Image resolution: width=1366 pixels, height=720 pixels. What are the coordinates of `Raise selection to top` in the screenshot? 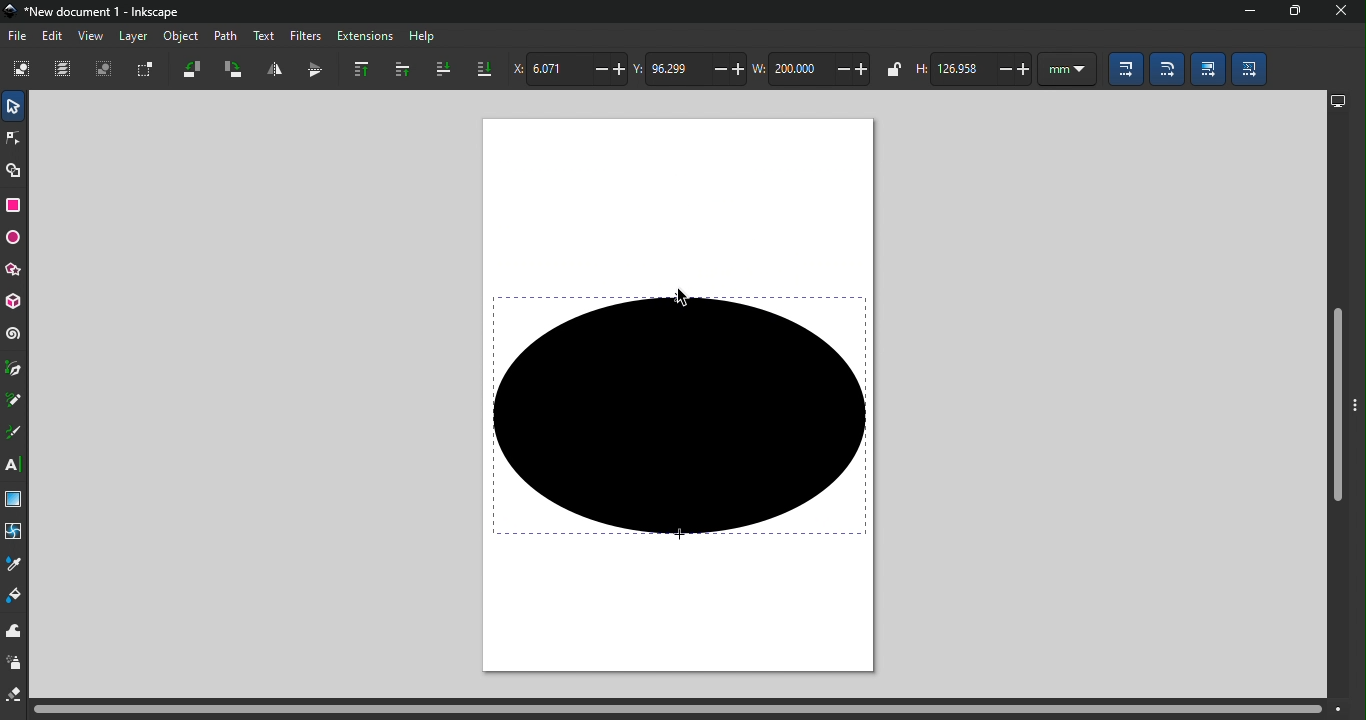 It's located at (362, 70).